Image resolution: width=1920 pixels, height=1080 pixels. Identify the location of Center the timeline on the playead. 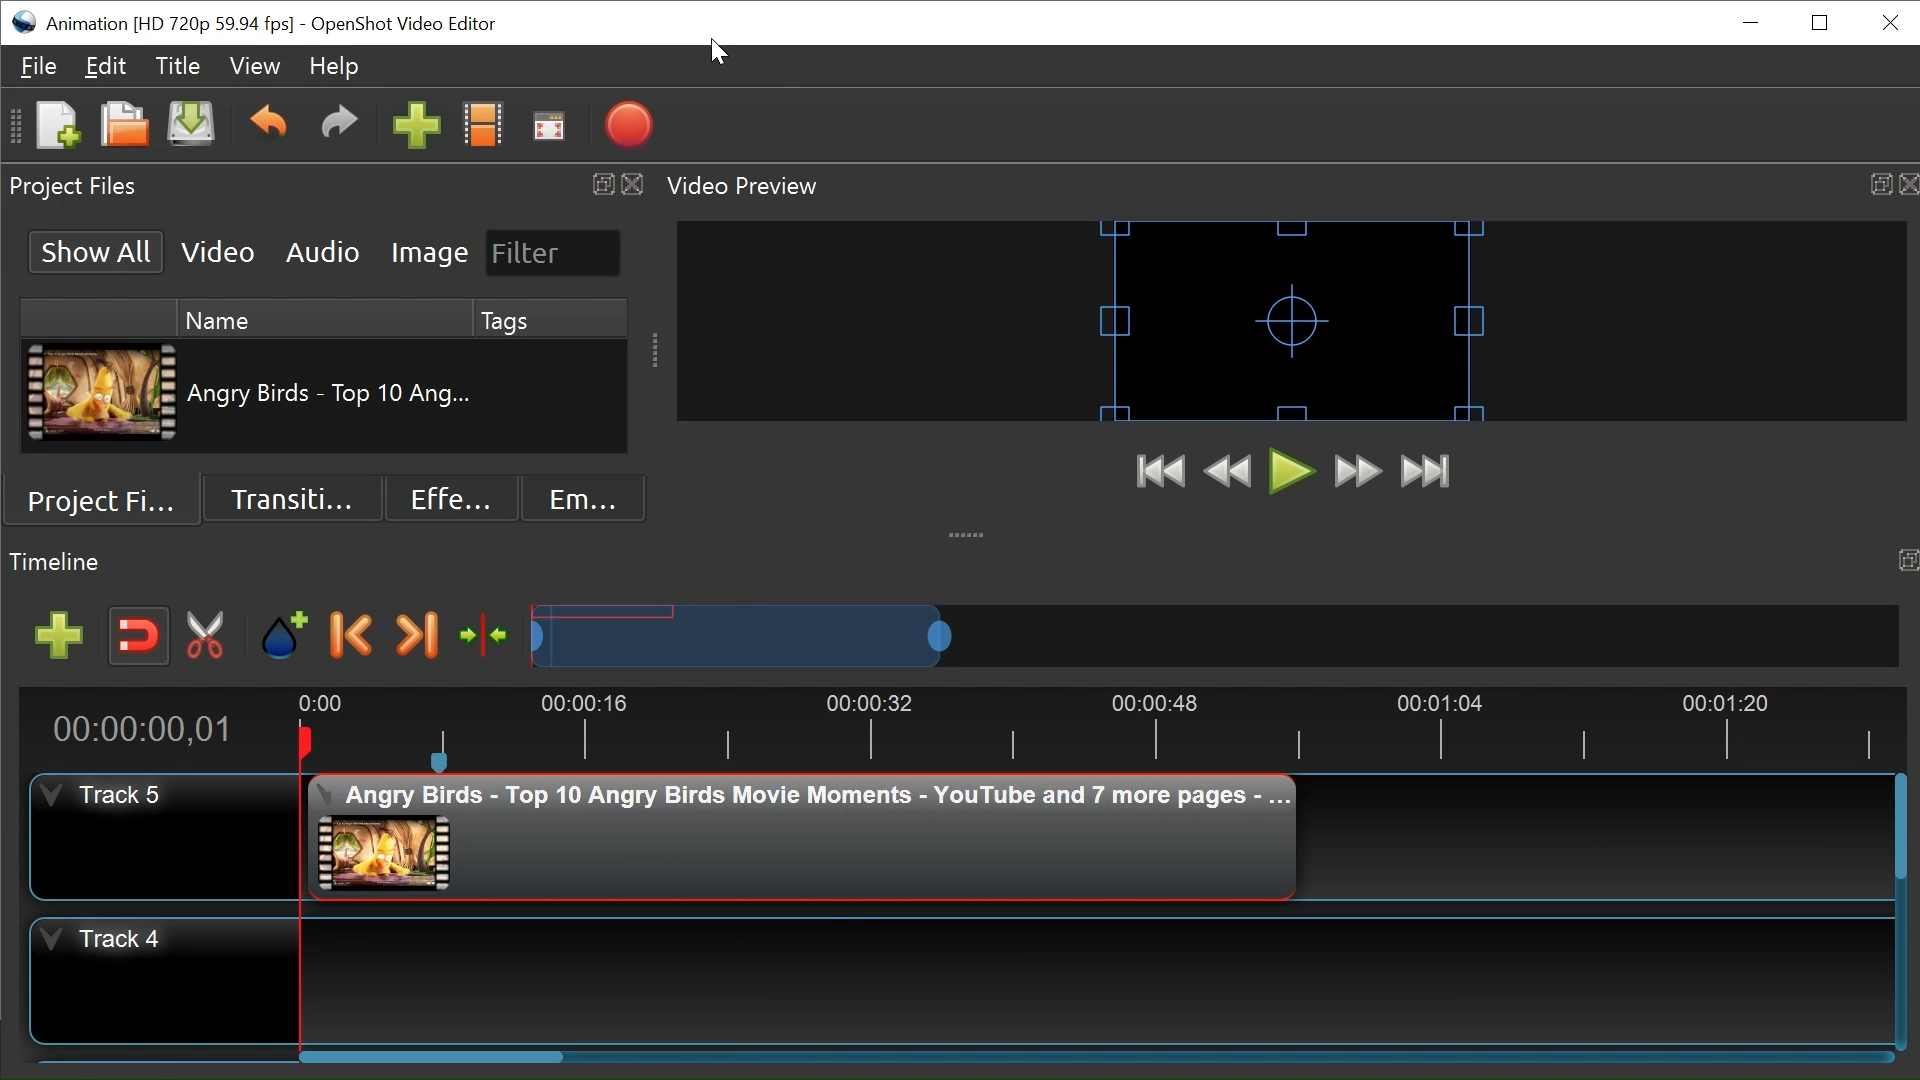
(488, 637).